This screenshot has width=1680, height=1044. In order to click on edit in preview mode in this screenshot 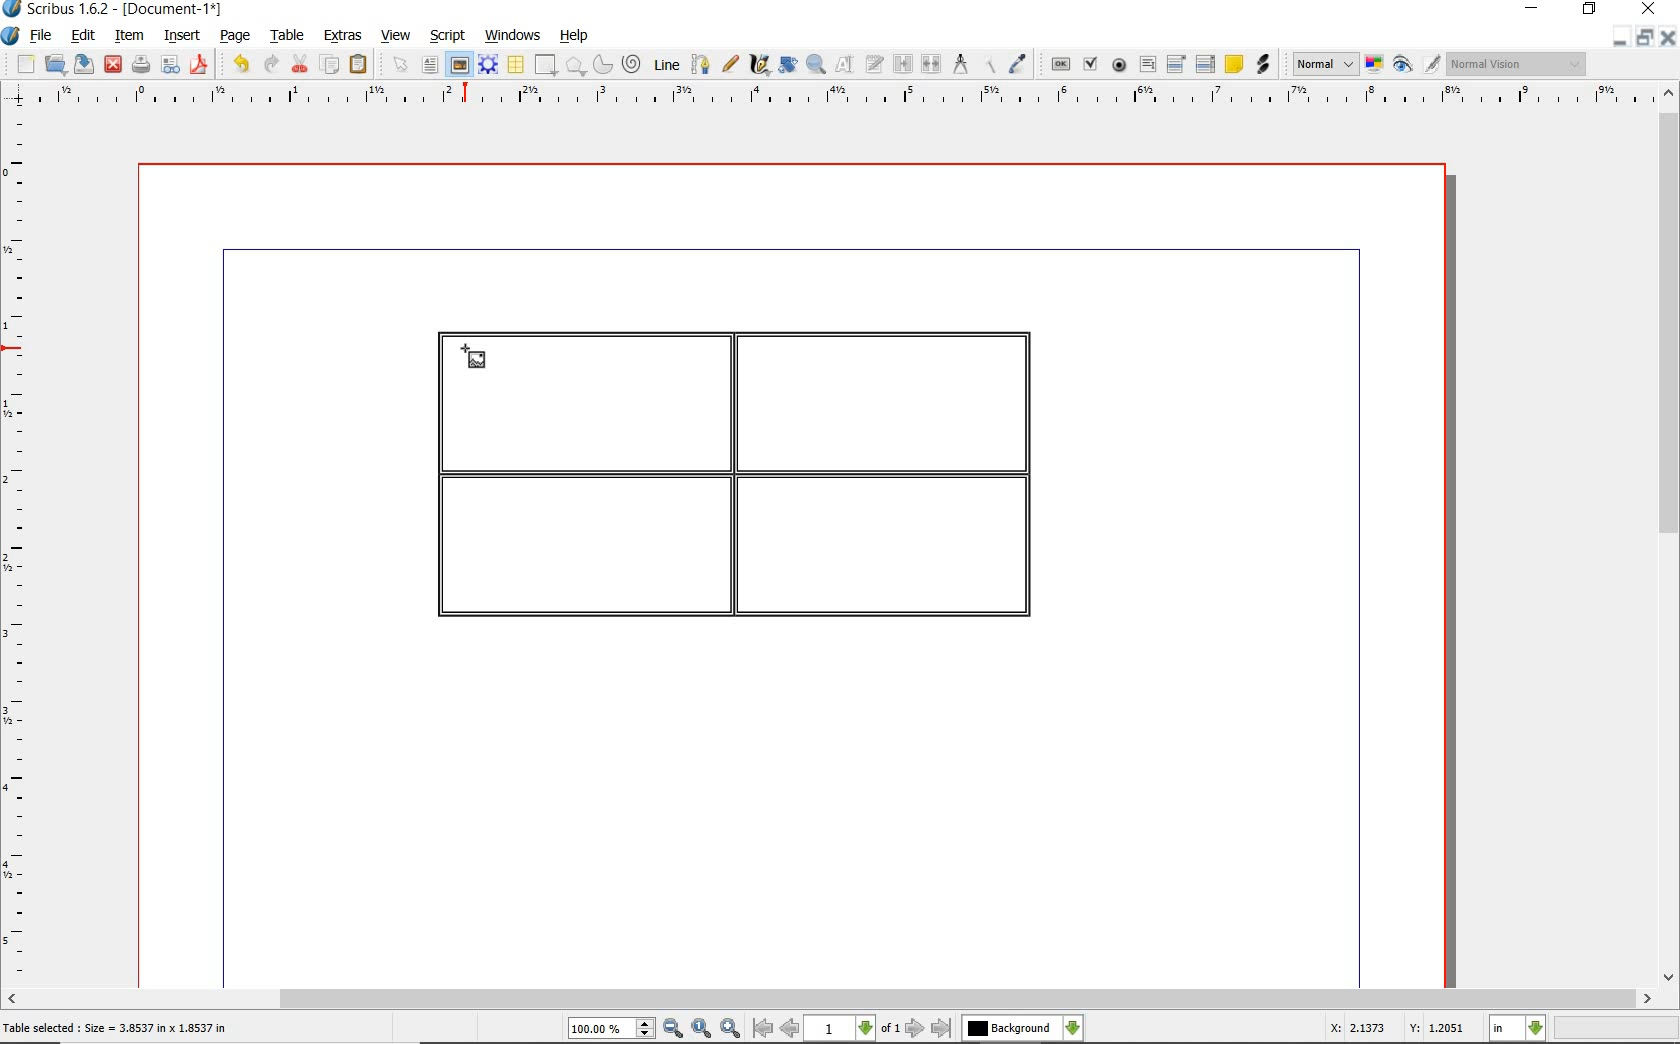, I will do `click(1431, 65)`.